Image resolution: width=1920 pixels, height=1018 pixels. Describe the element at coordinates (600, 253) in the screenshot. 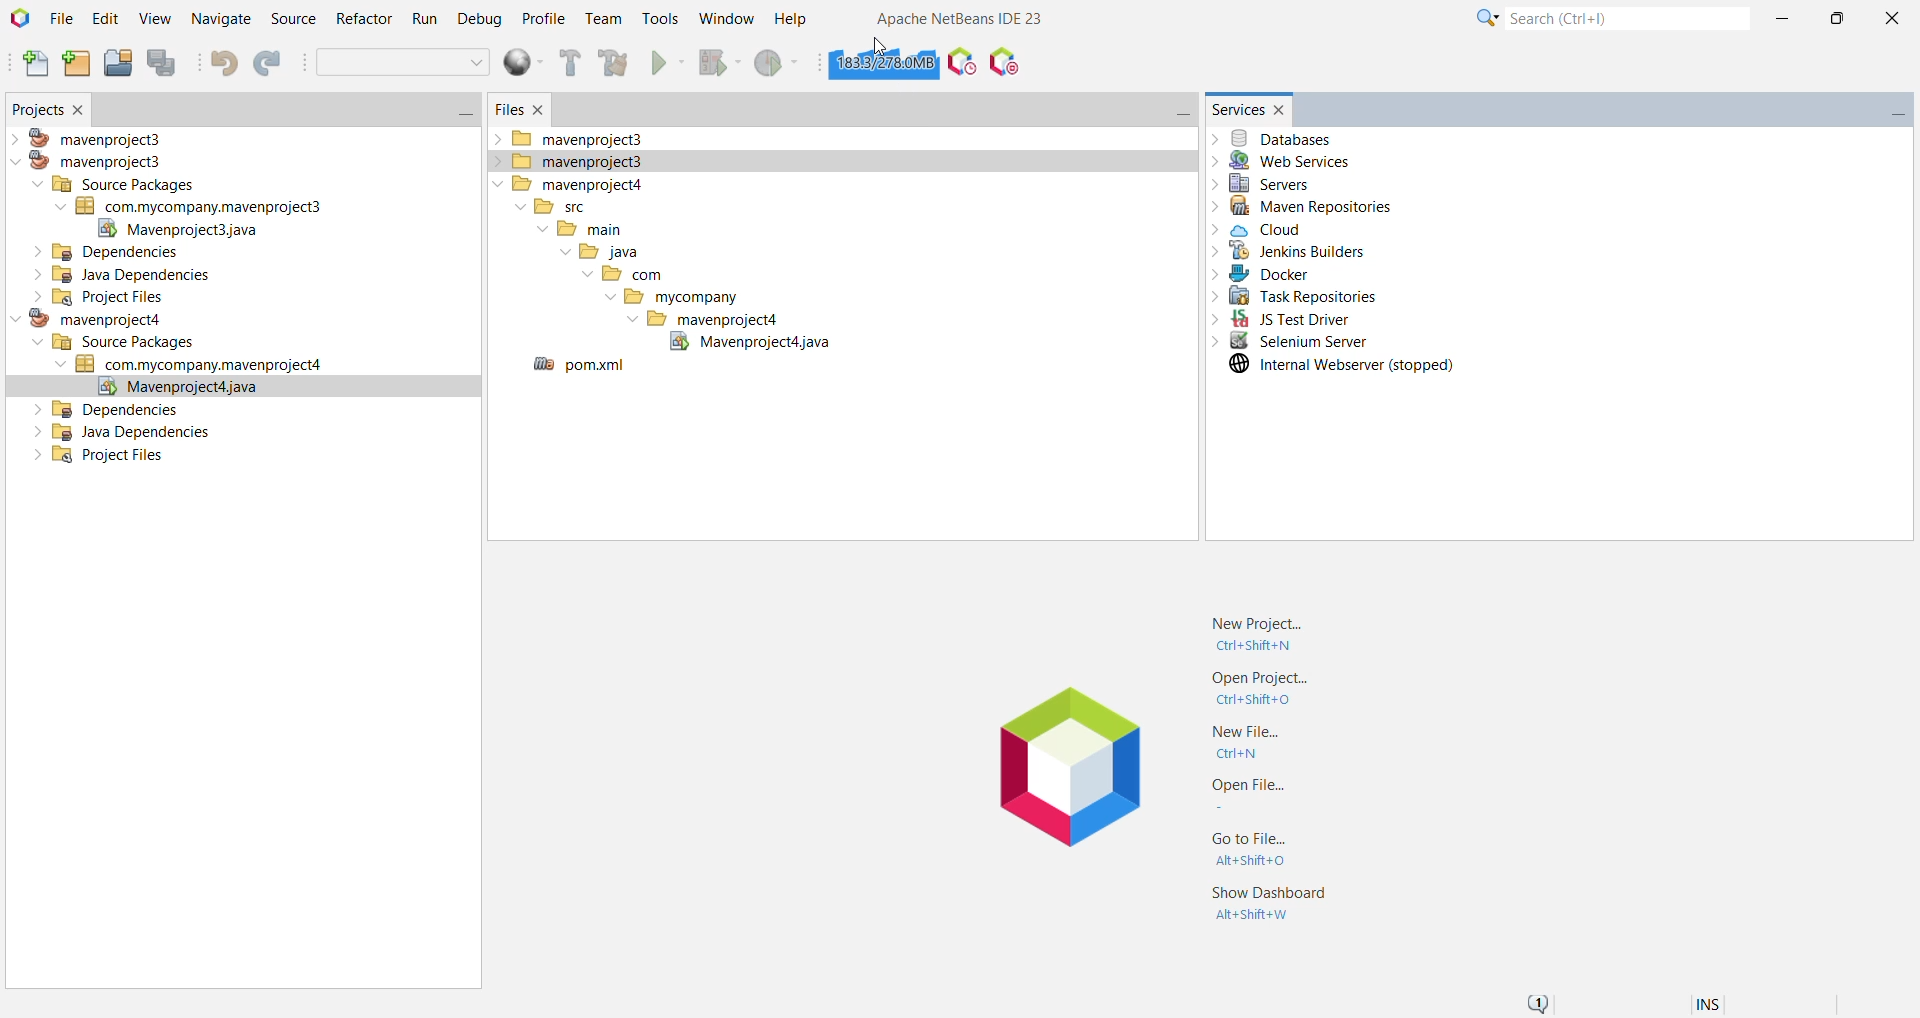

I see `java` at that location.